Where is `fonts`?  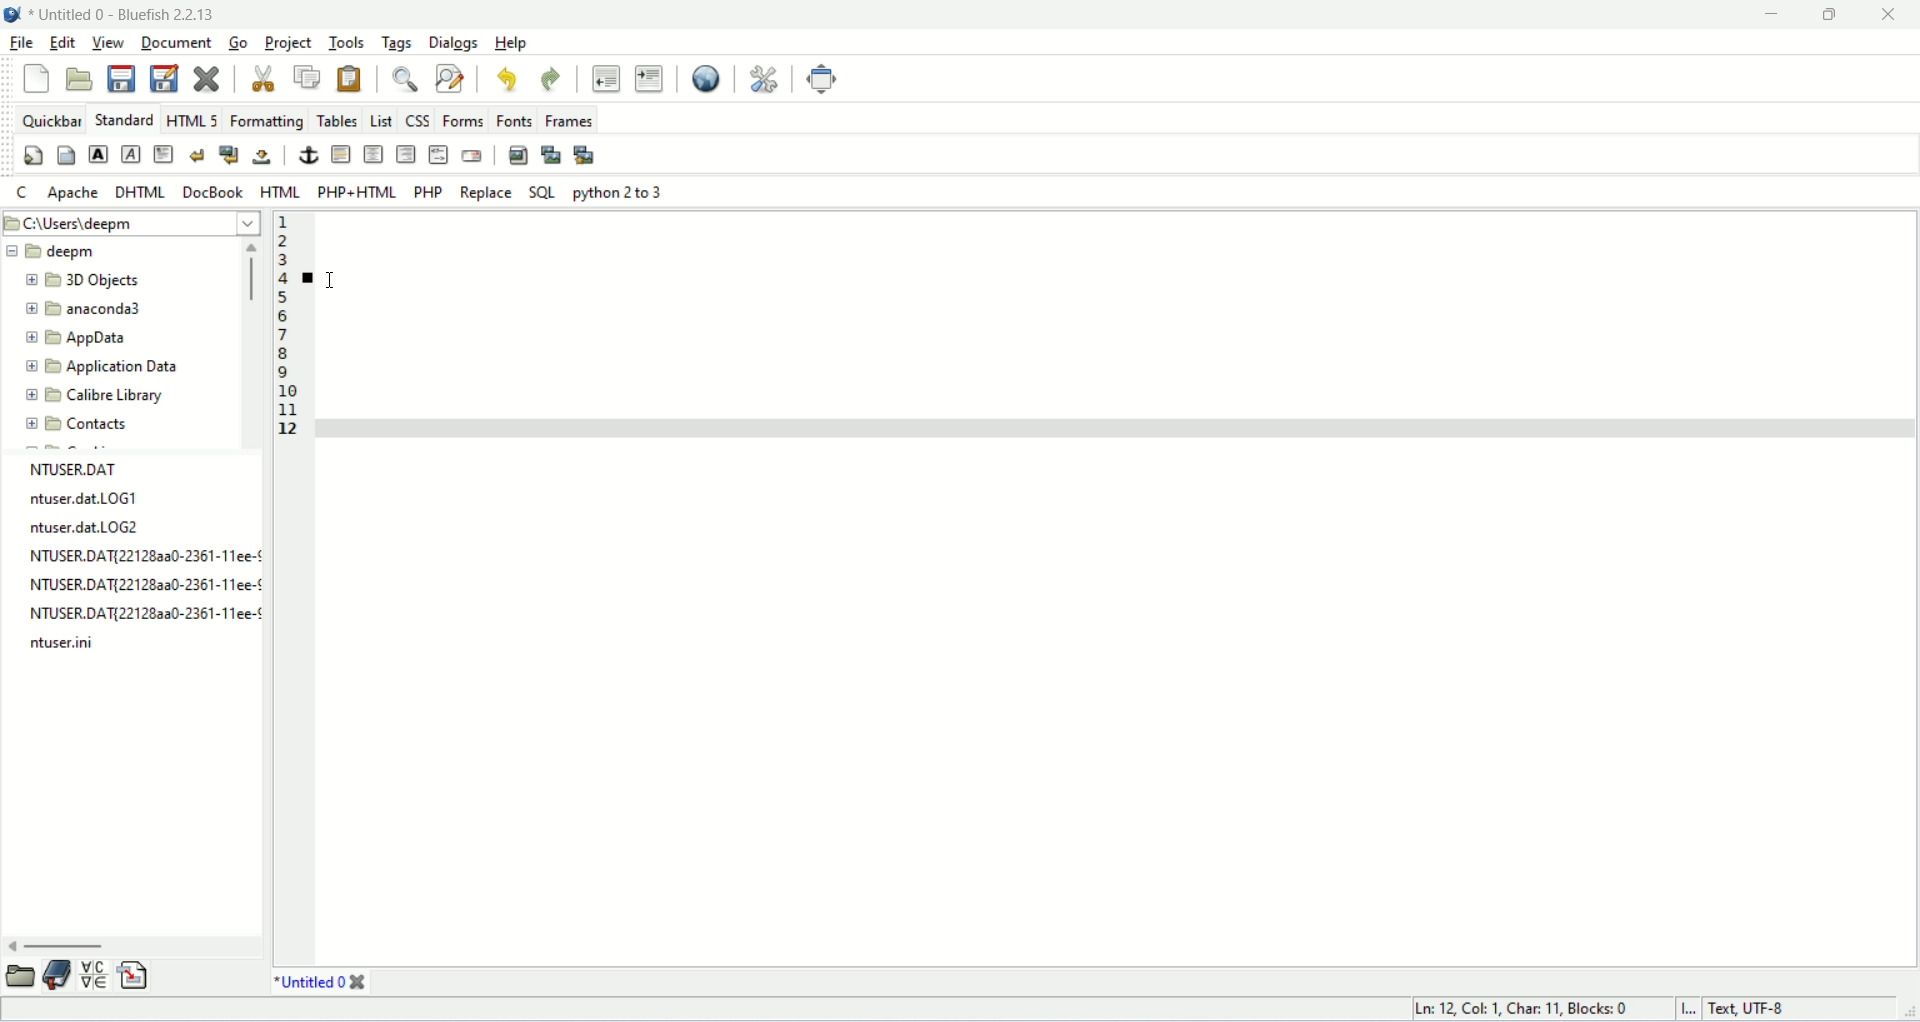
fonts is located at coordinates (516, 121).